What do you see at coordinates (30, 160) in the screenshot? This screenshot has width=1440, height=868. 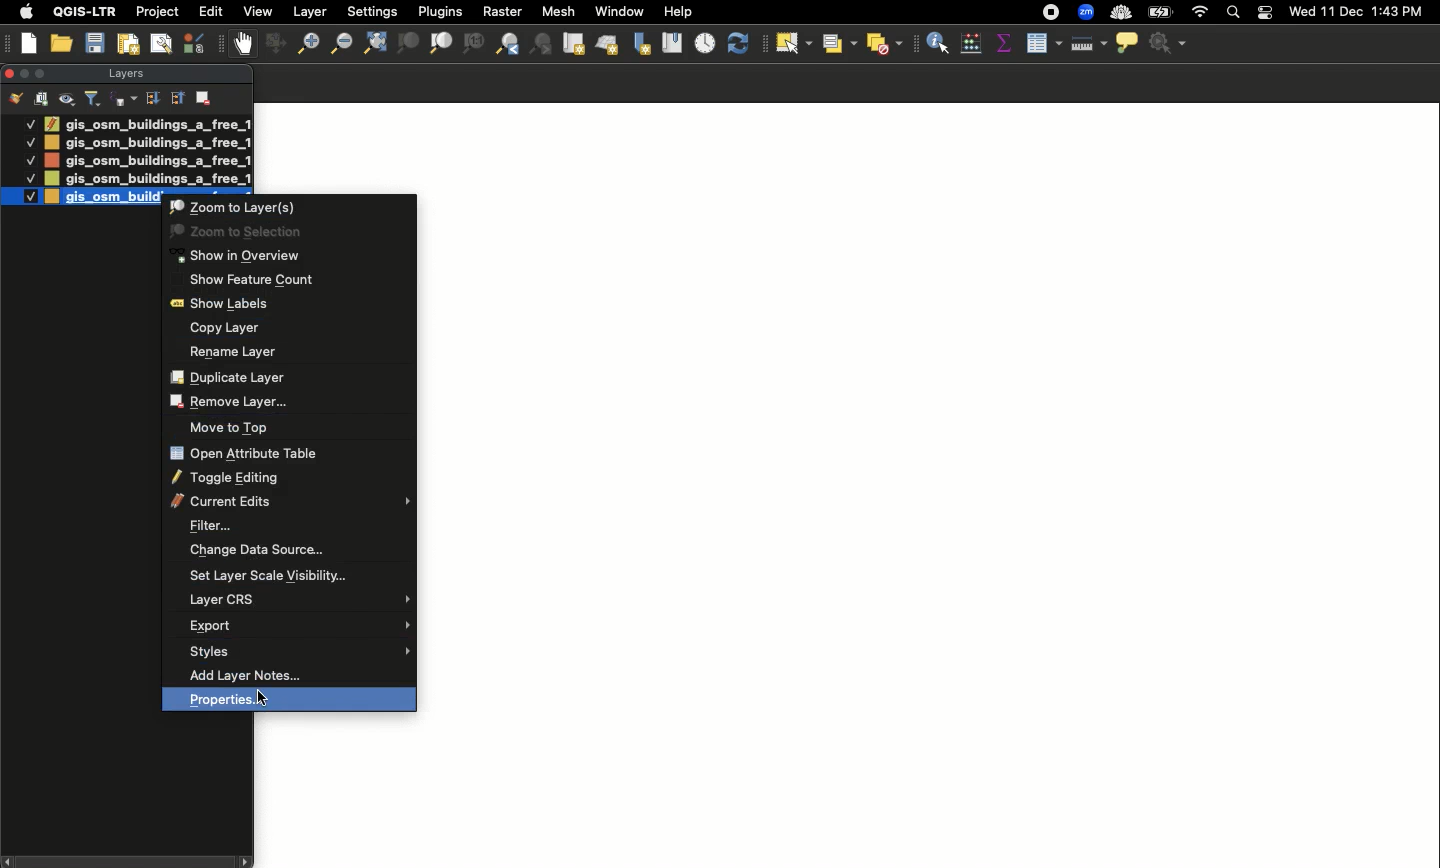 I see `Checked` at bounding box center [30, 160].